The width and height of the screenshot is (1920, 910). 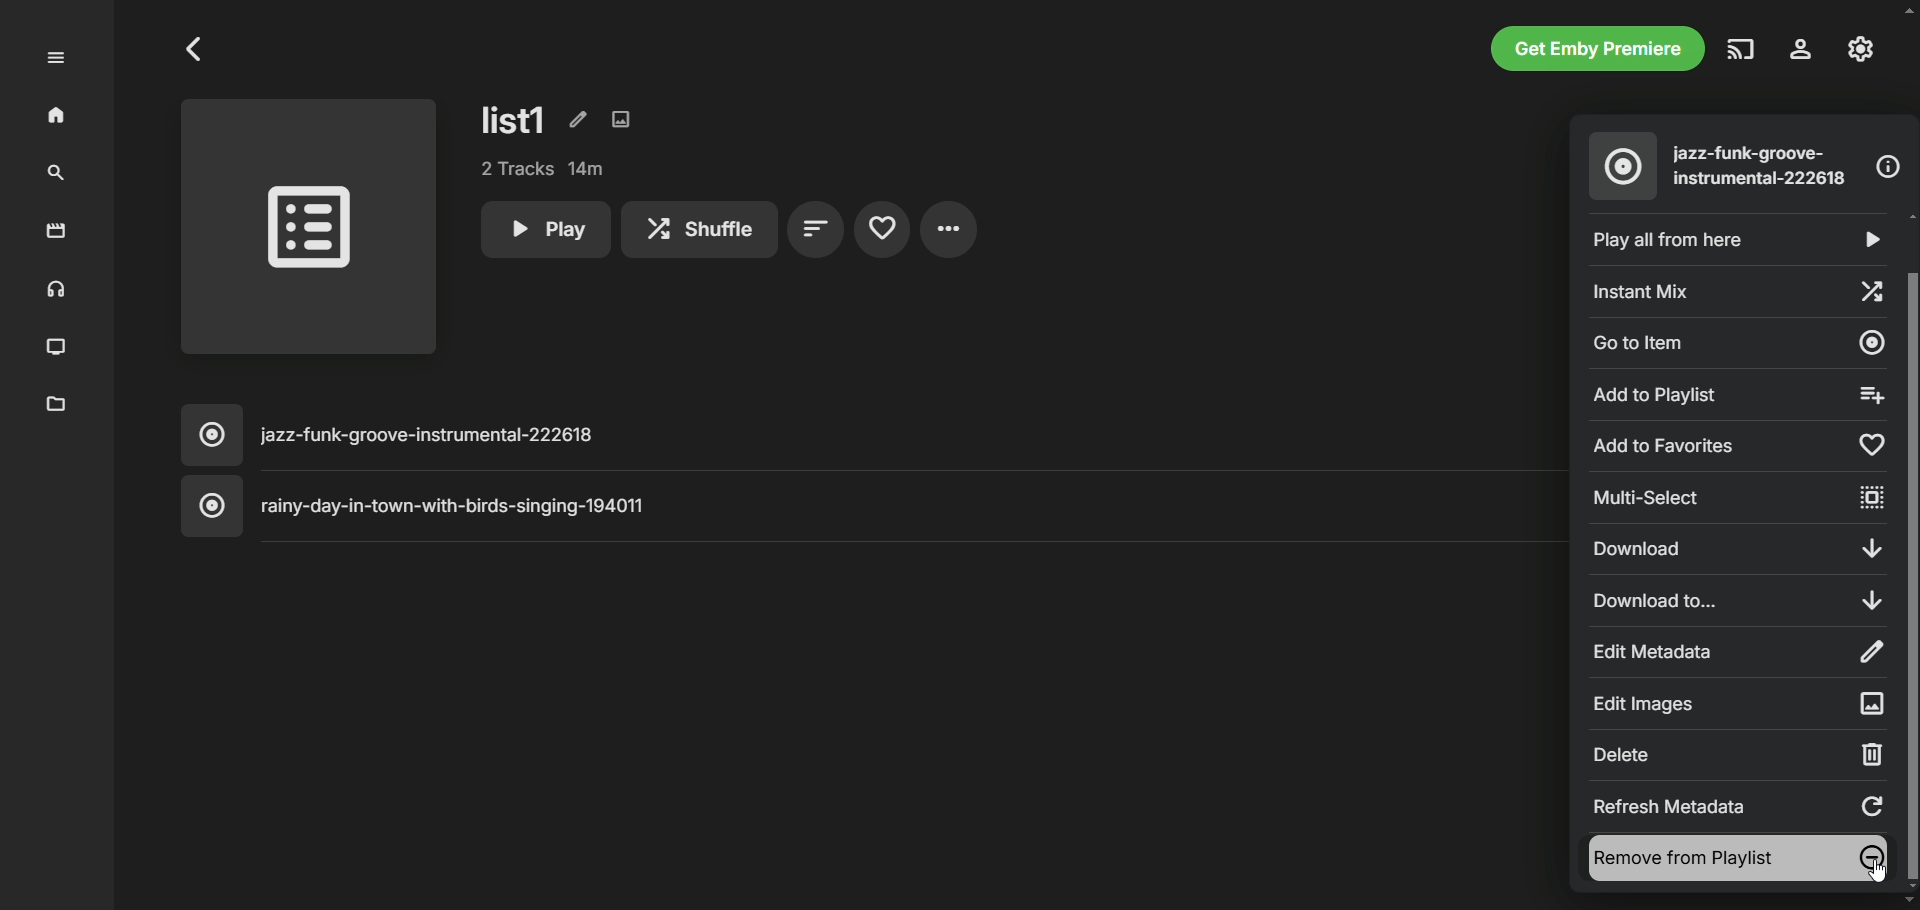 I want to click on manage emby server, so click(x=1861, y=49).